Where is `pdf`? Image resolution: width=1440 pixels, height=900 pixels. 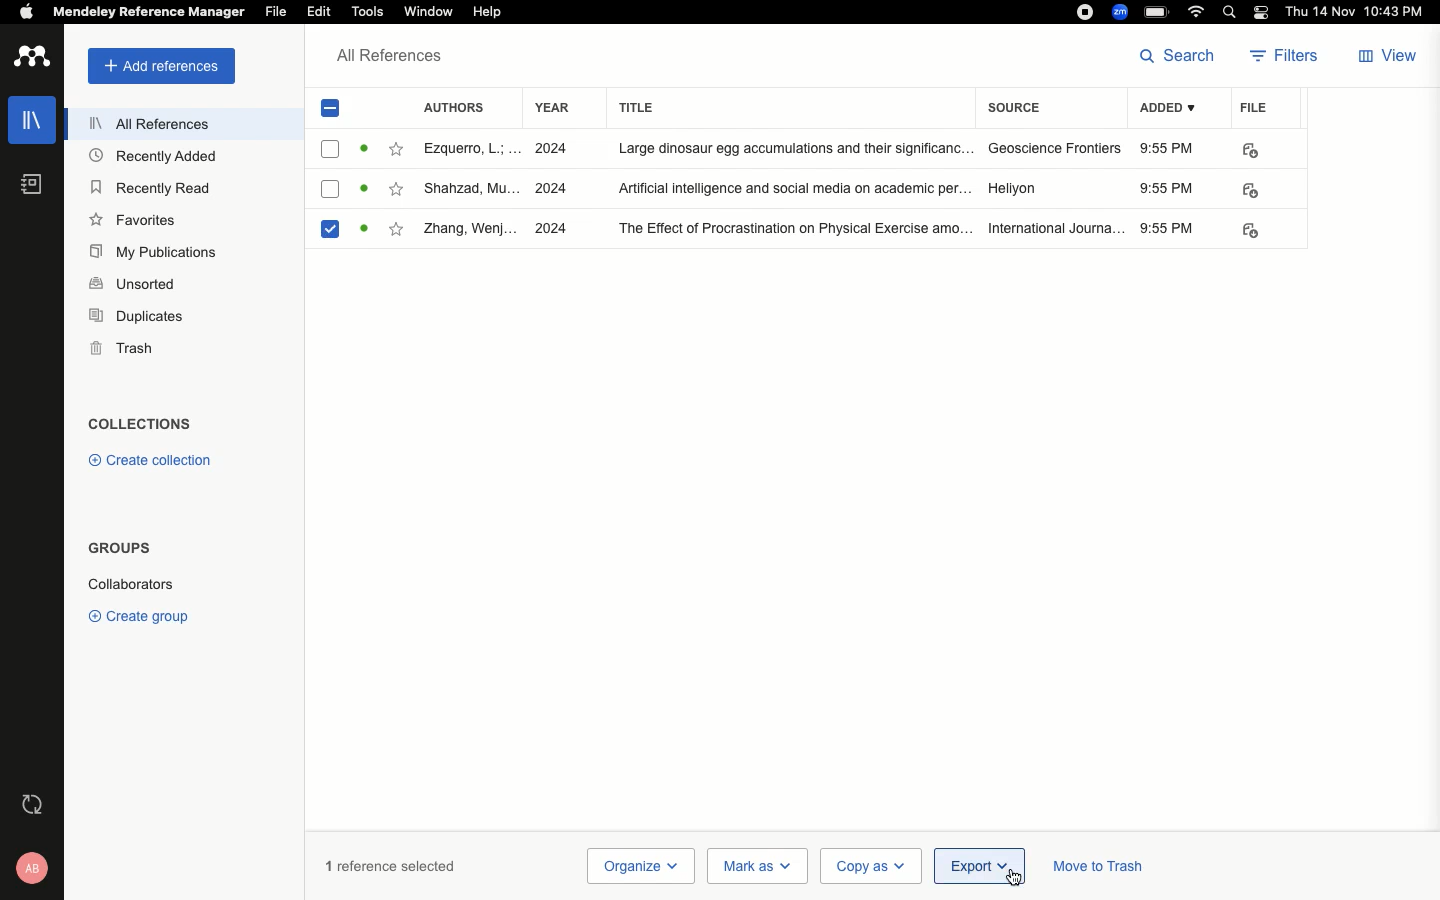 pdf is located at coordinates (1249, 231).